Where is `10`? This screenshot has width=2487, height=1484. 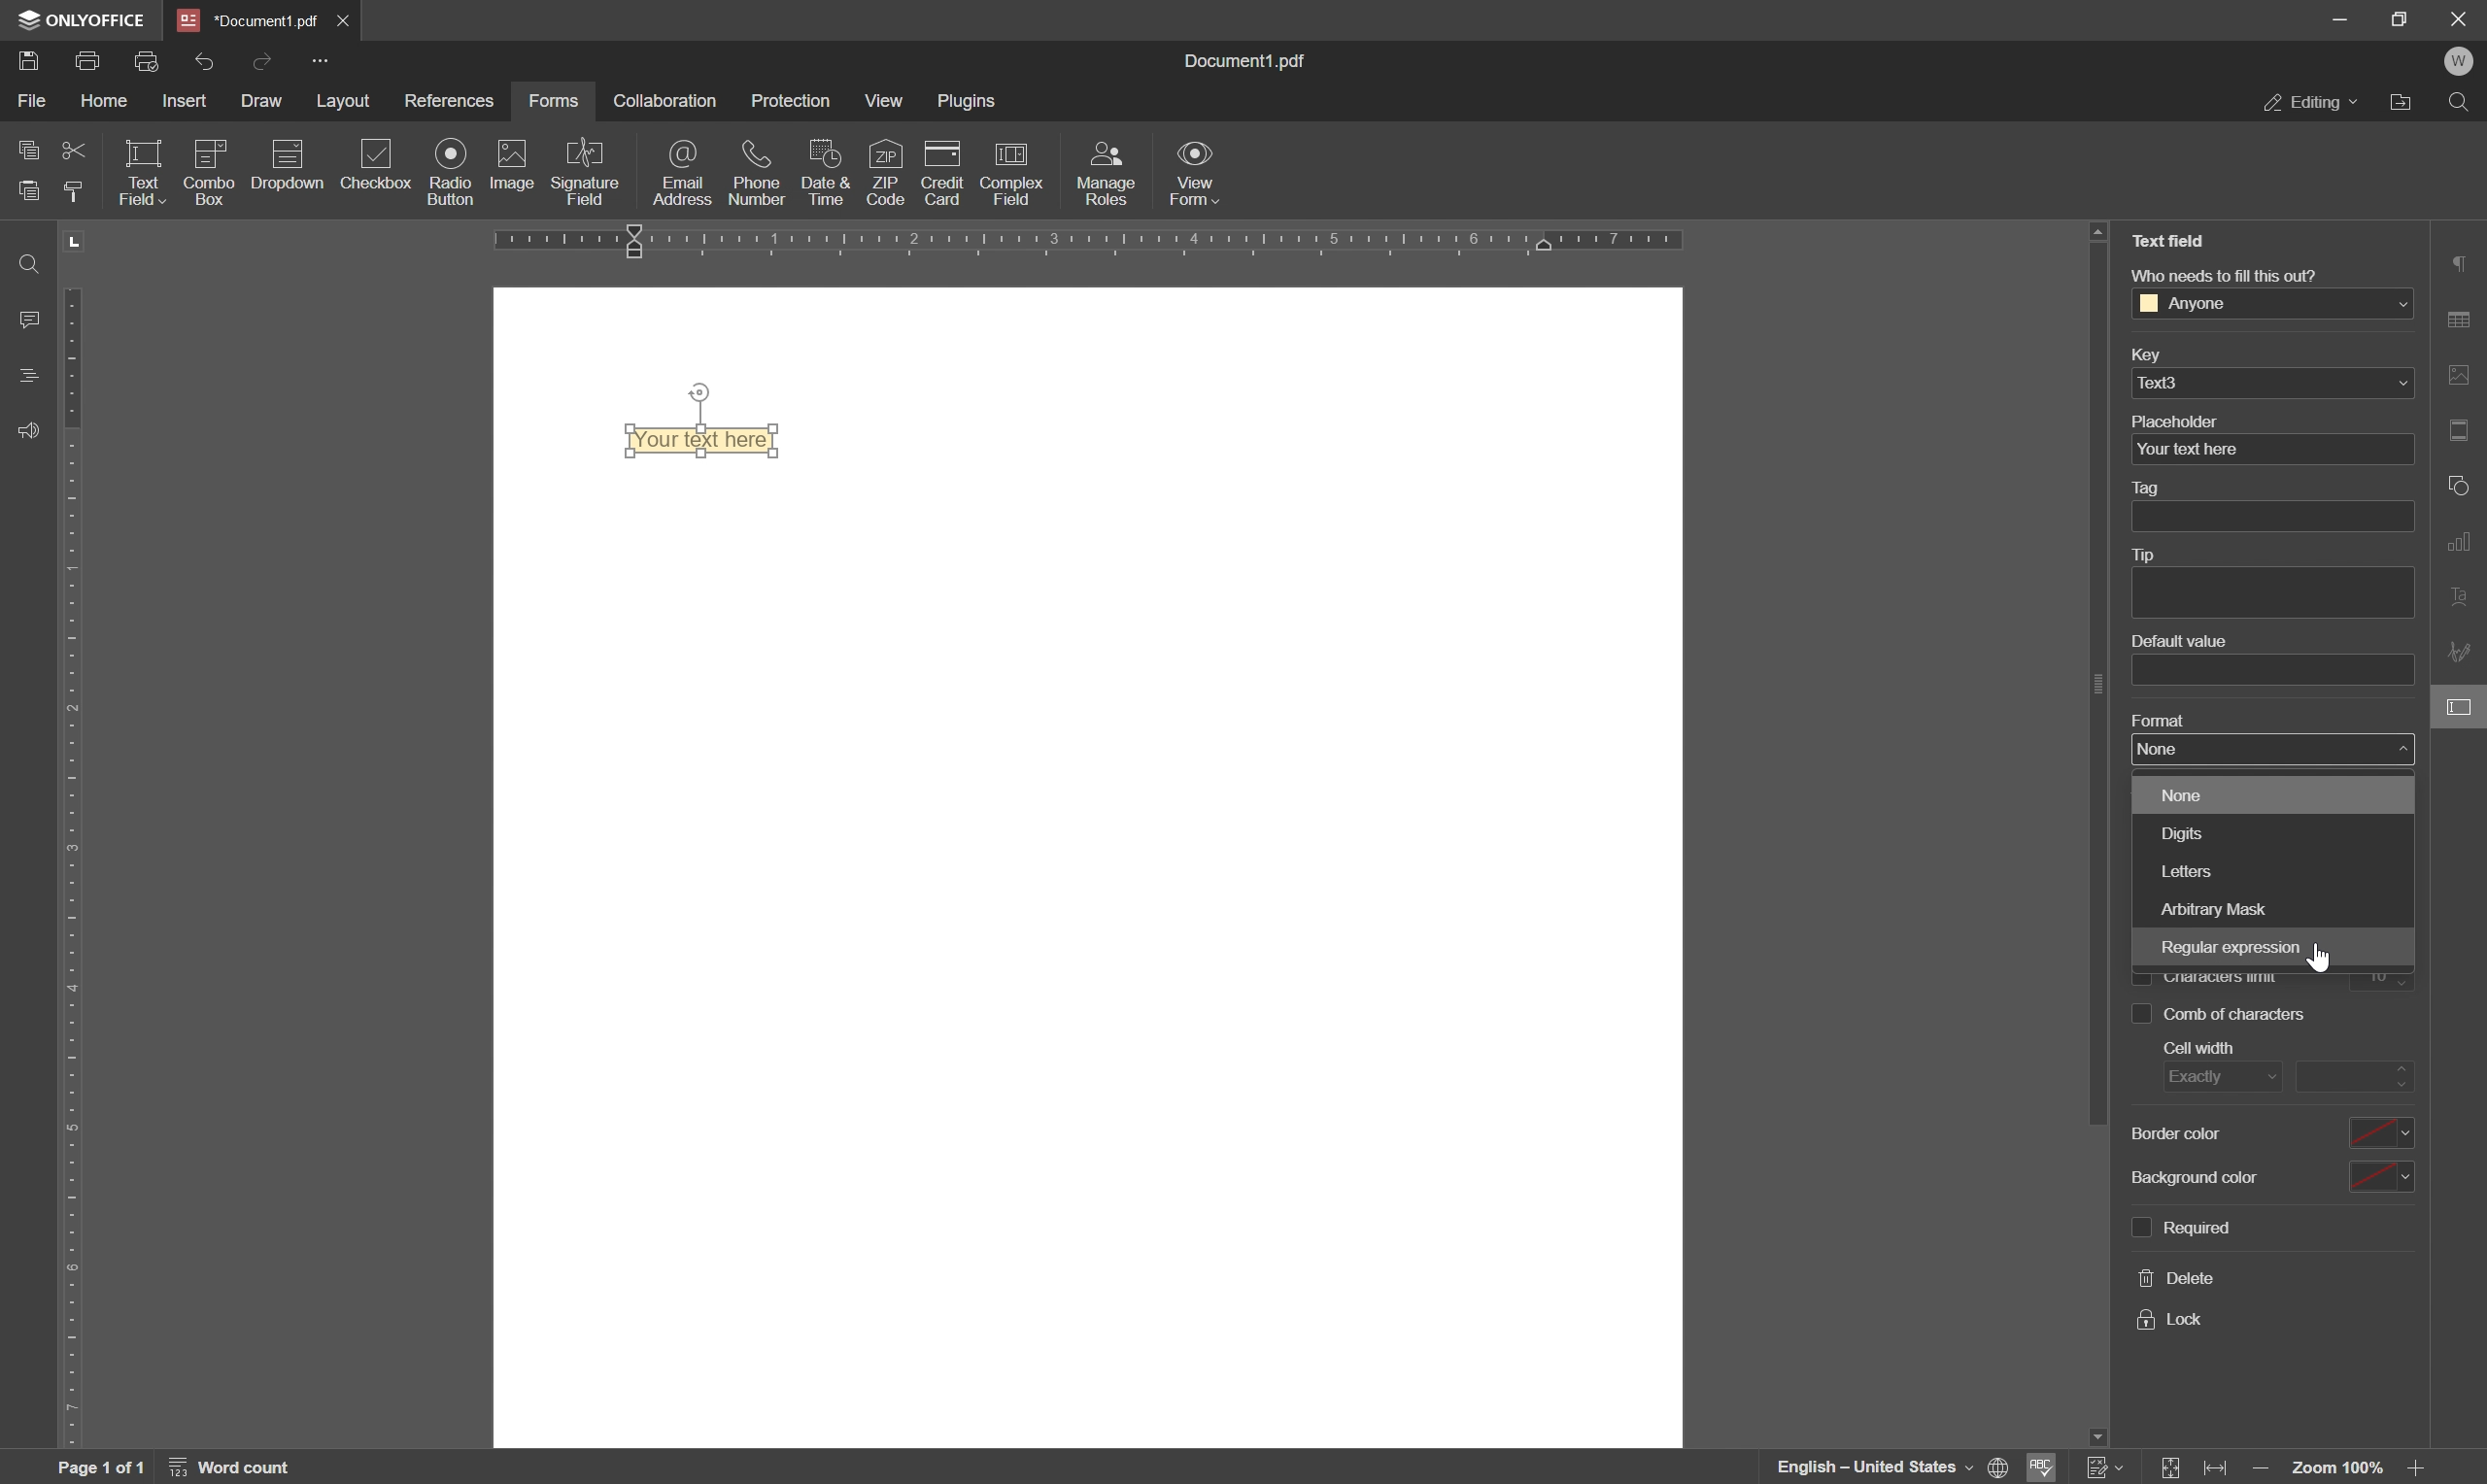 10 is located at coordinates (2237, 1015).